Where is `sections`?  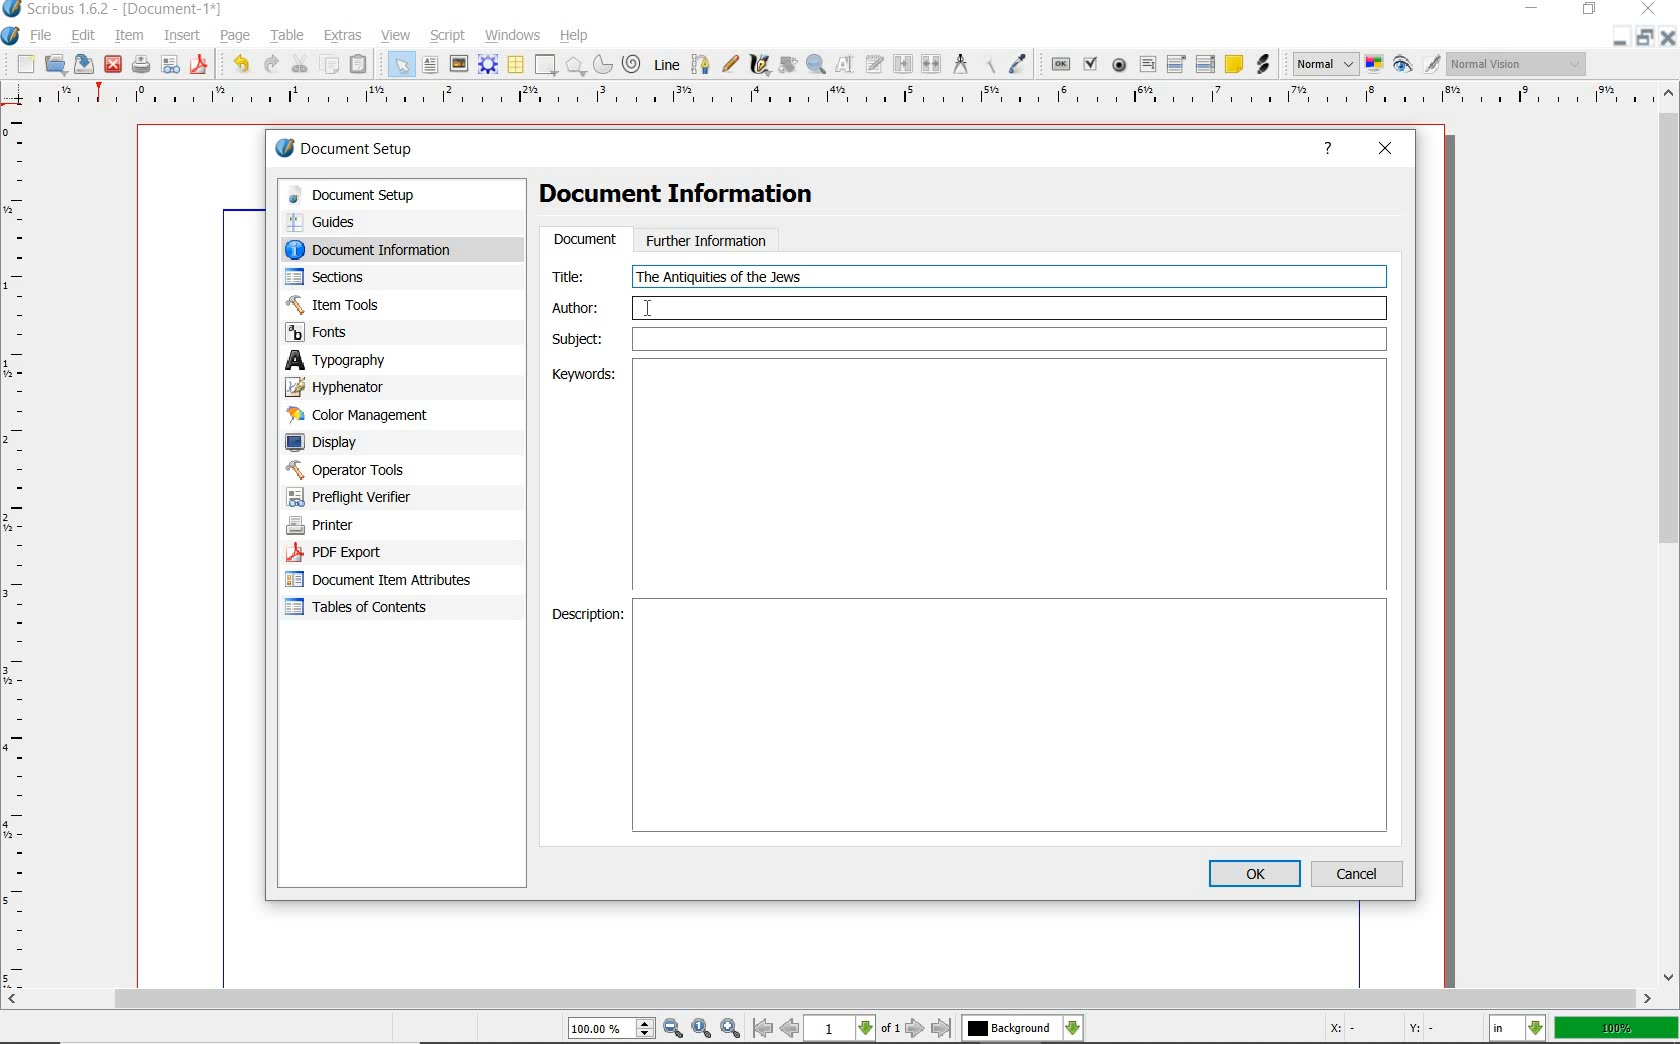 sections is located at coordinates (369, 277).